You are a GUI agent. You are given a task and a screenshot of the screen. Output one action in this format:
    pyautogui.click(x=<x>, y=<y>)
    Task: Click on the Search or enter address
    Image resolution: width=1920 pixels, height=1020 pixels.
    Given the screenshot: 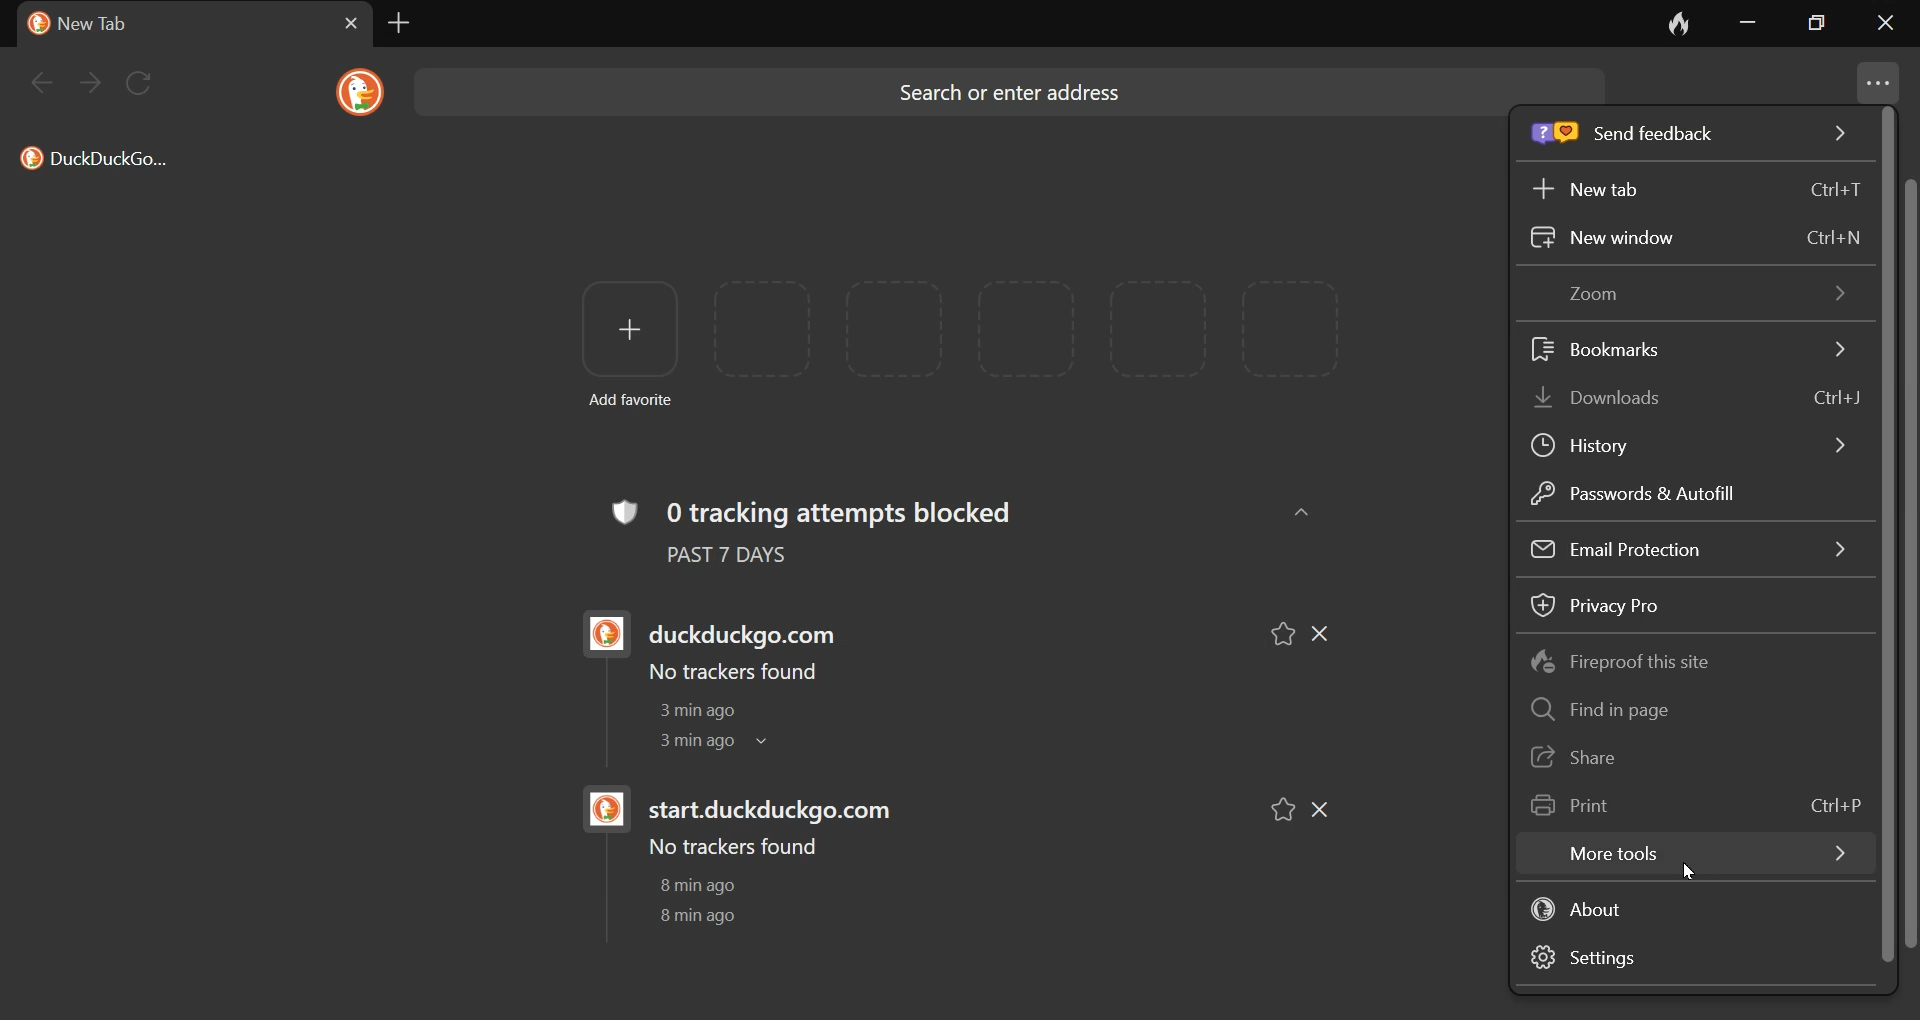 What is the action you would take?
    pyautogui.click(x=1021, y=98)
    